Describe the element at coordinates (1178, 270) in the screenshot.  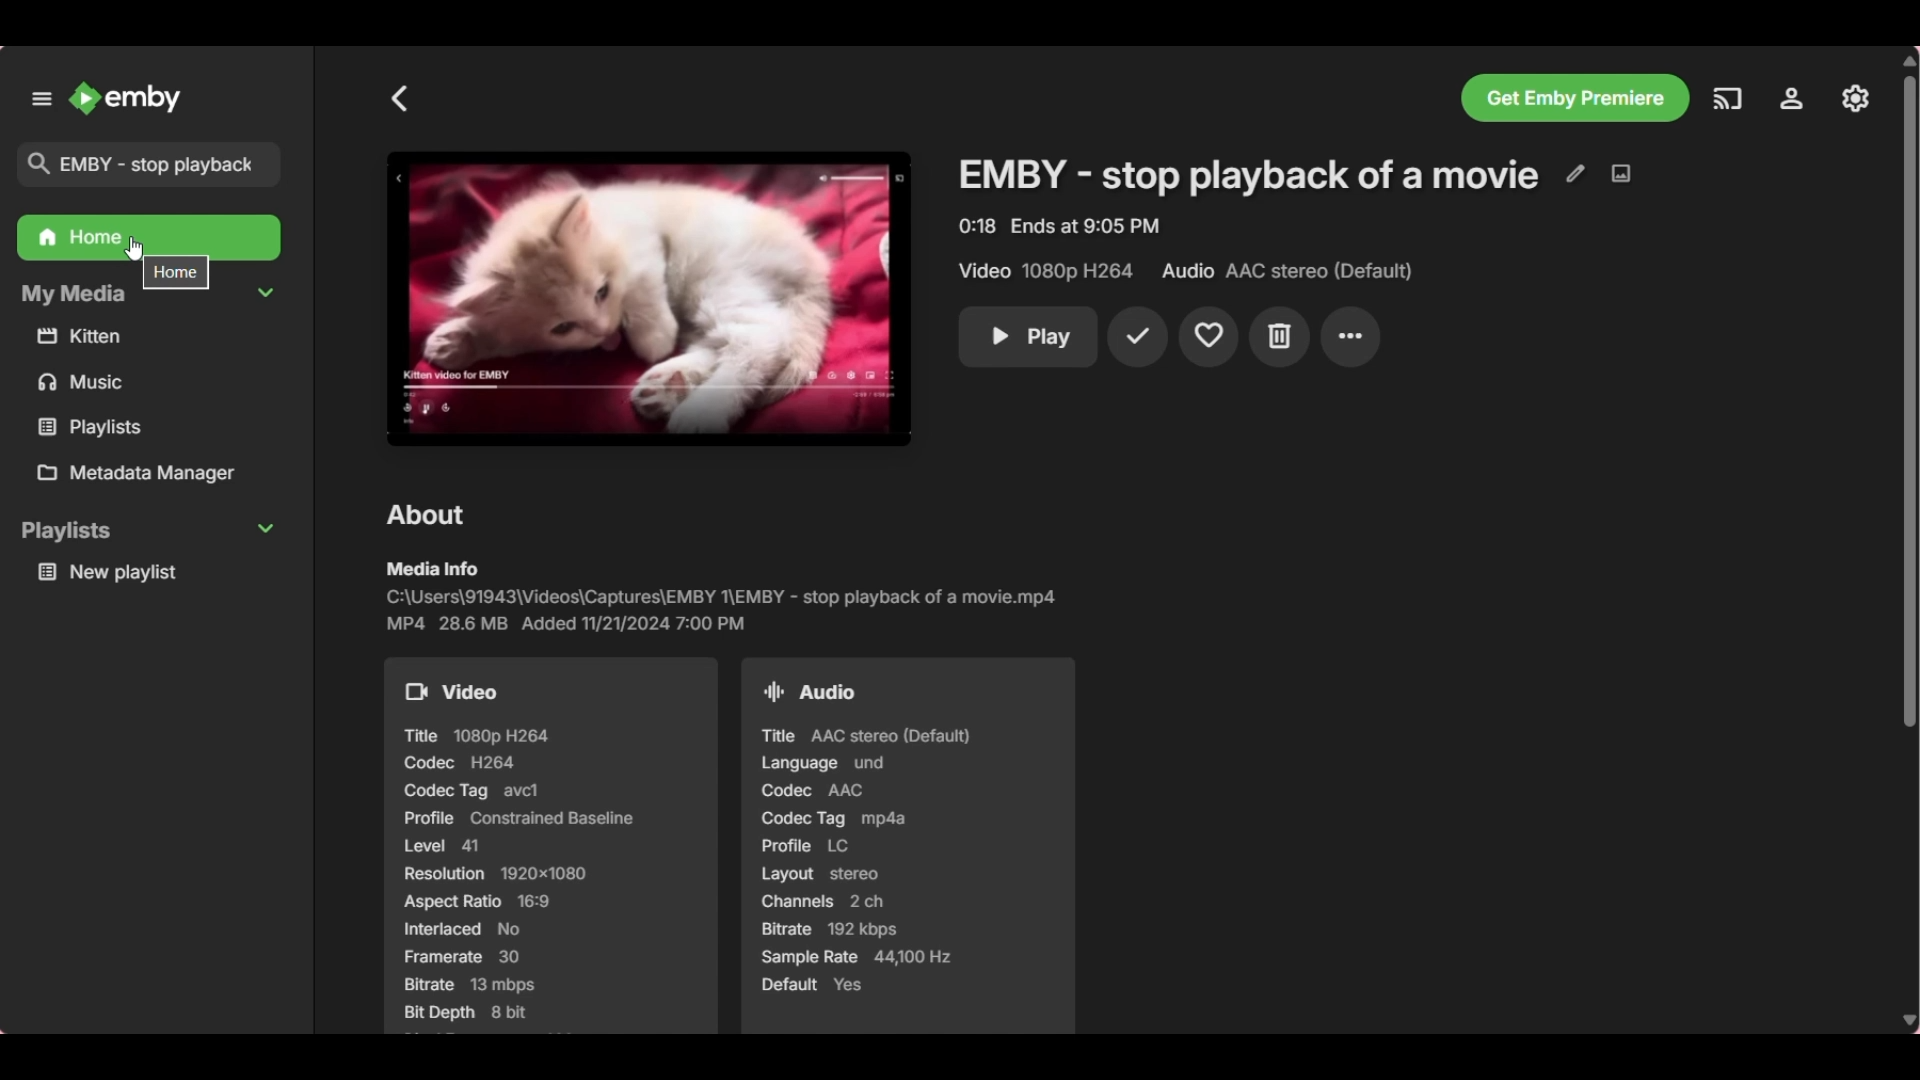
I see `Video 1080p H264 Audio AAC stereo (Default)` at that location.